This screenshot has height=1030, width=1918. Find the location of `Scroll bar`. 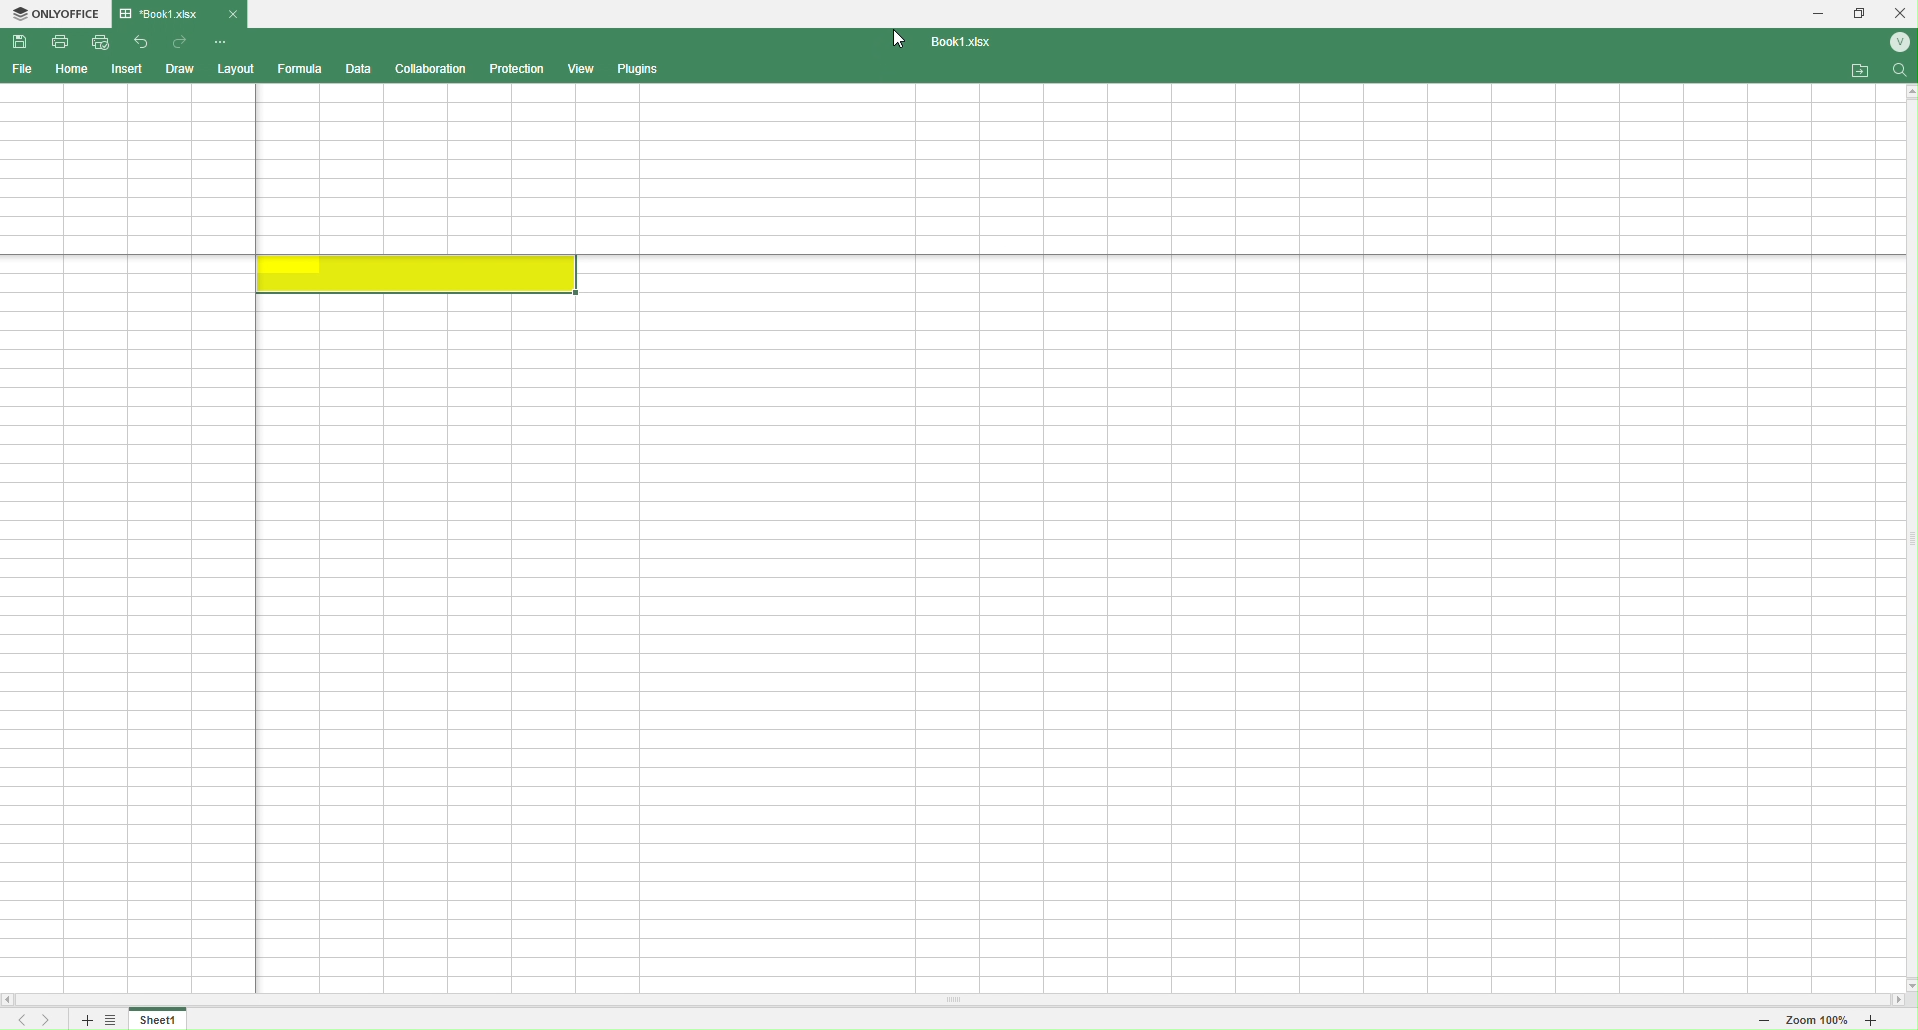

Scroll bar is located at coordinates (959, 1001).